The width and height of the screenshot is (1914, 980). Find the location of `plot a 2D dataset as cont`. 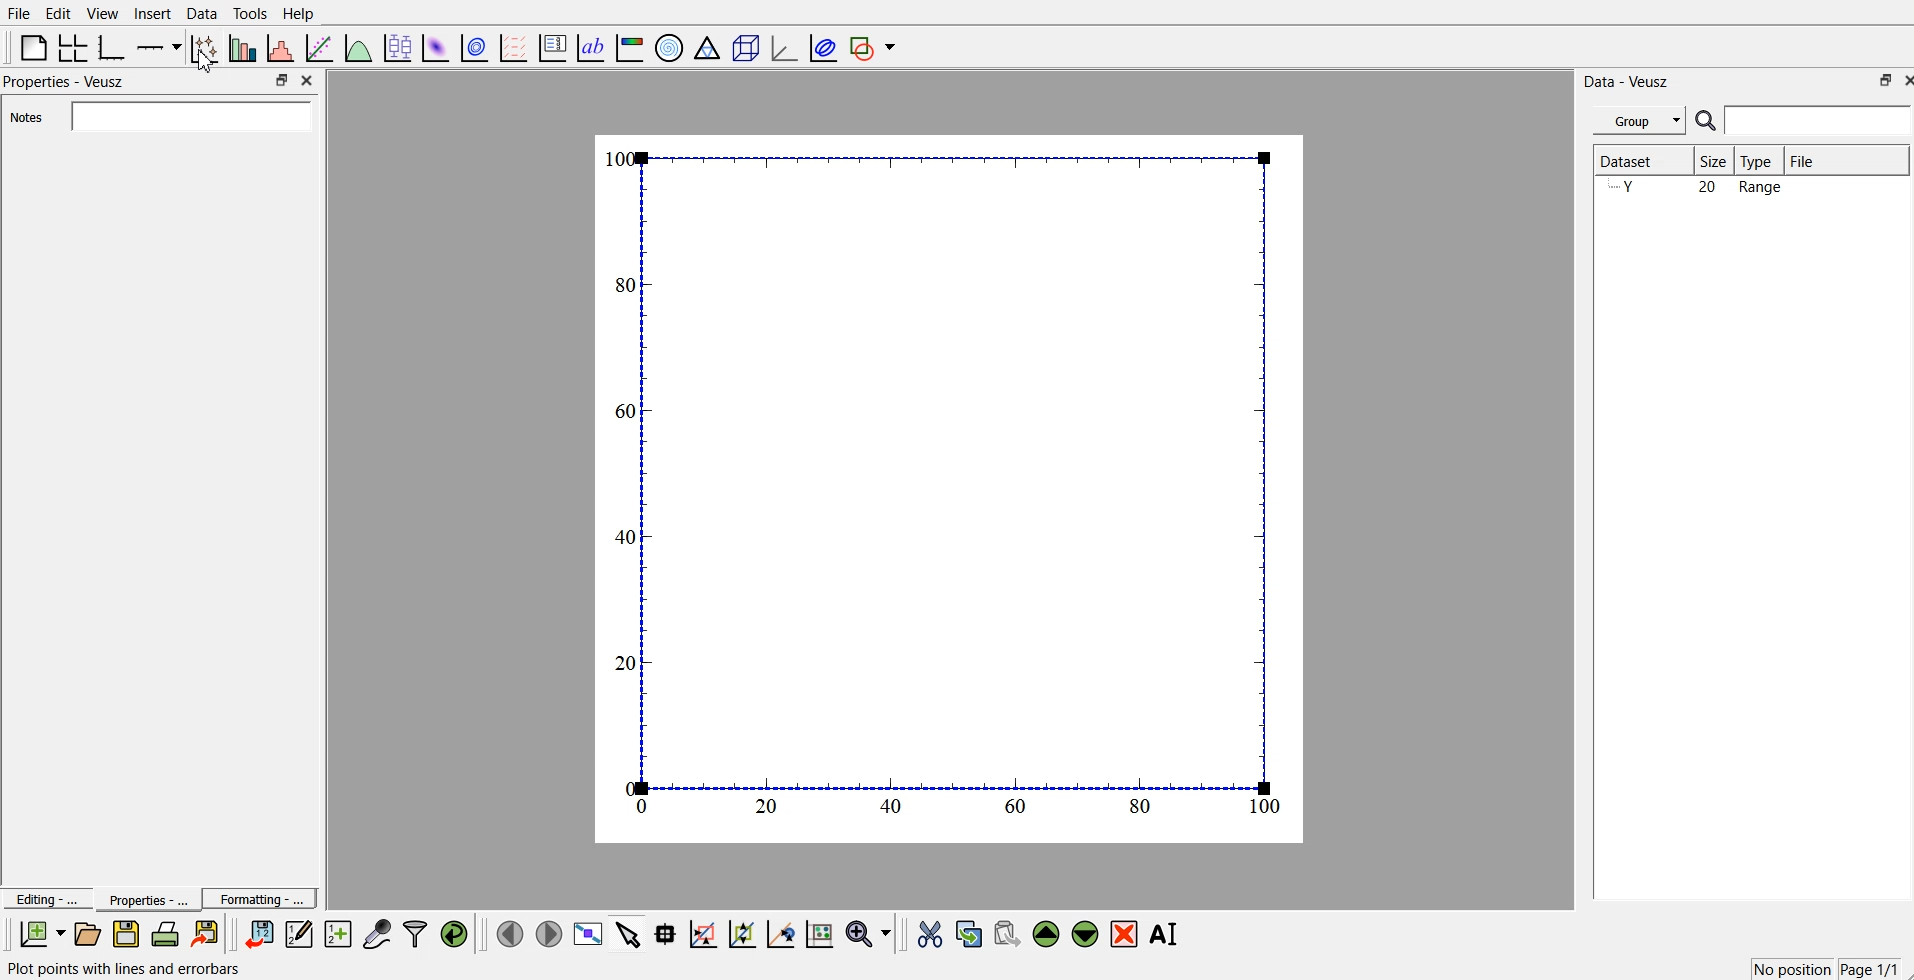

plot a 2D dataset as cont is located at coordinates (476, 48).